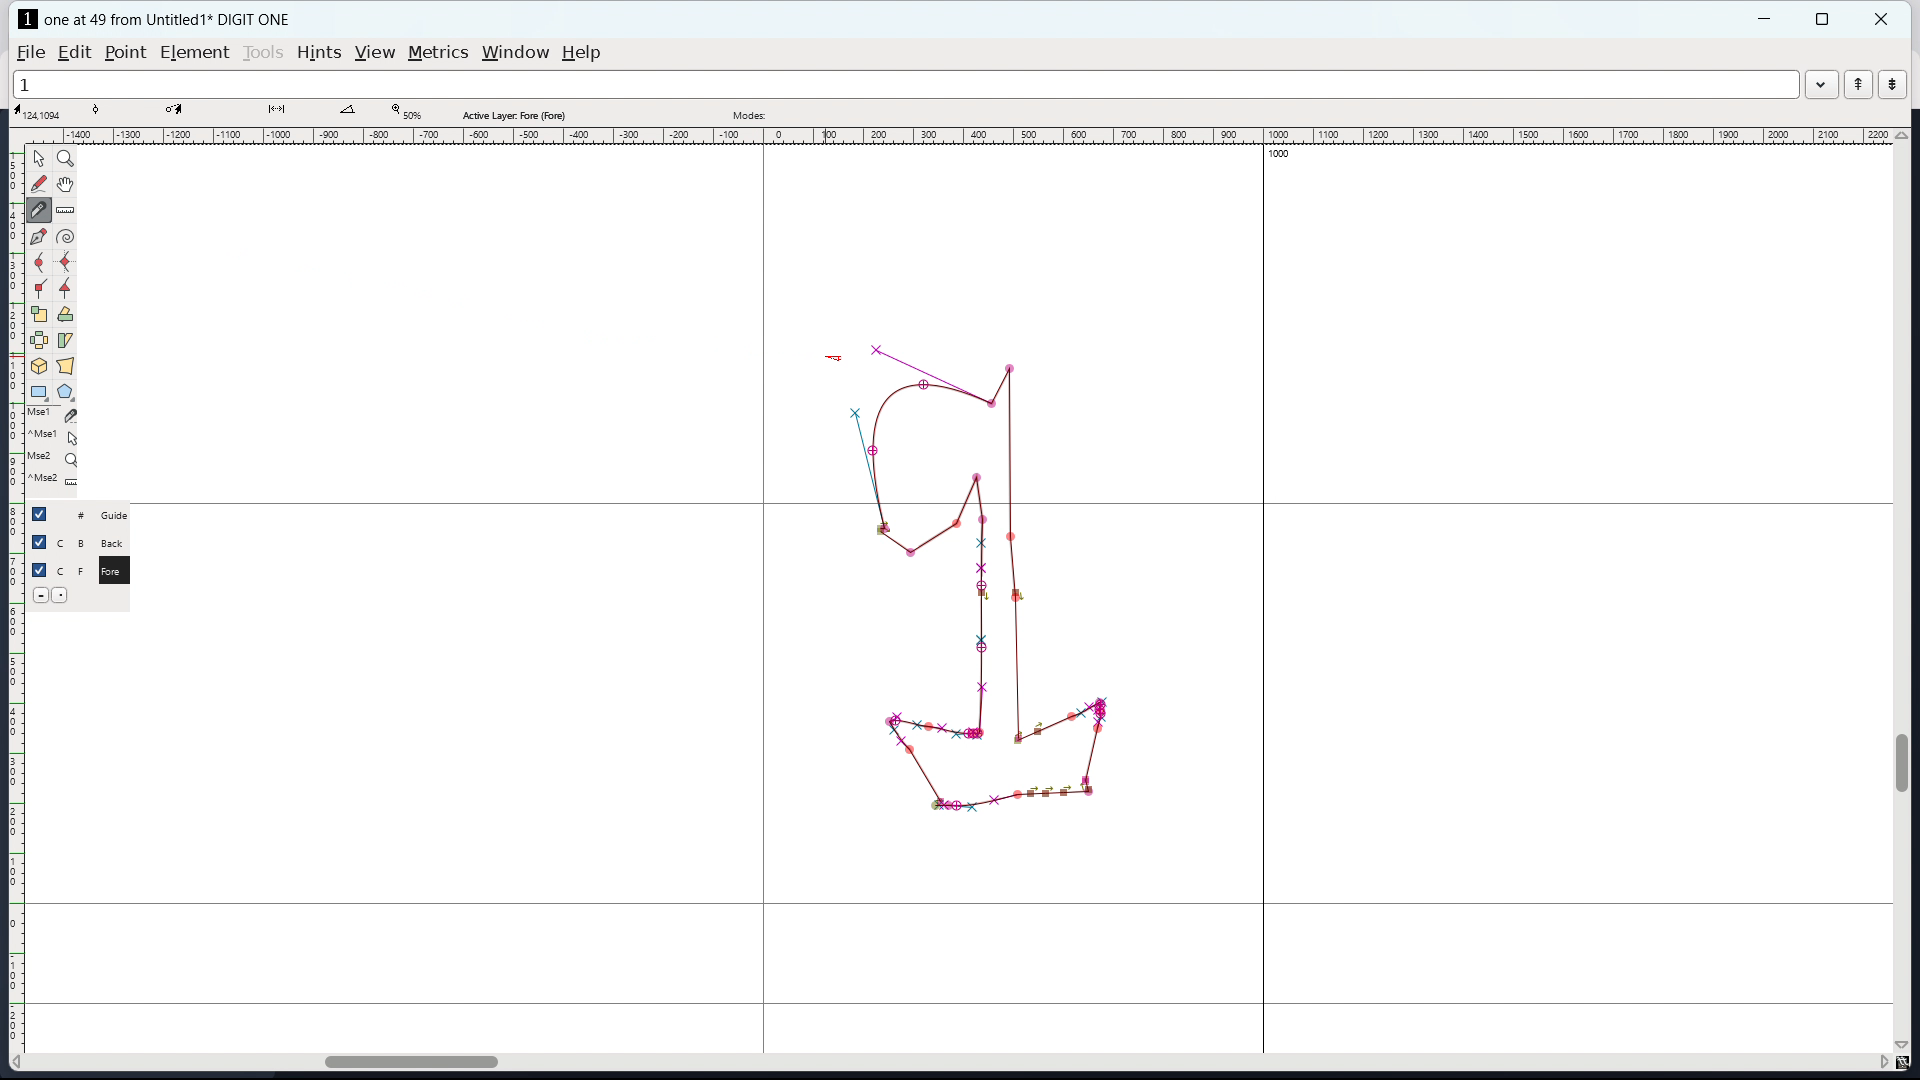  Describe the element at coordinates (39, 391) in the screenshot. I see `rectangle or ellipse` at that location.